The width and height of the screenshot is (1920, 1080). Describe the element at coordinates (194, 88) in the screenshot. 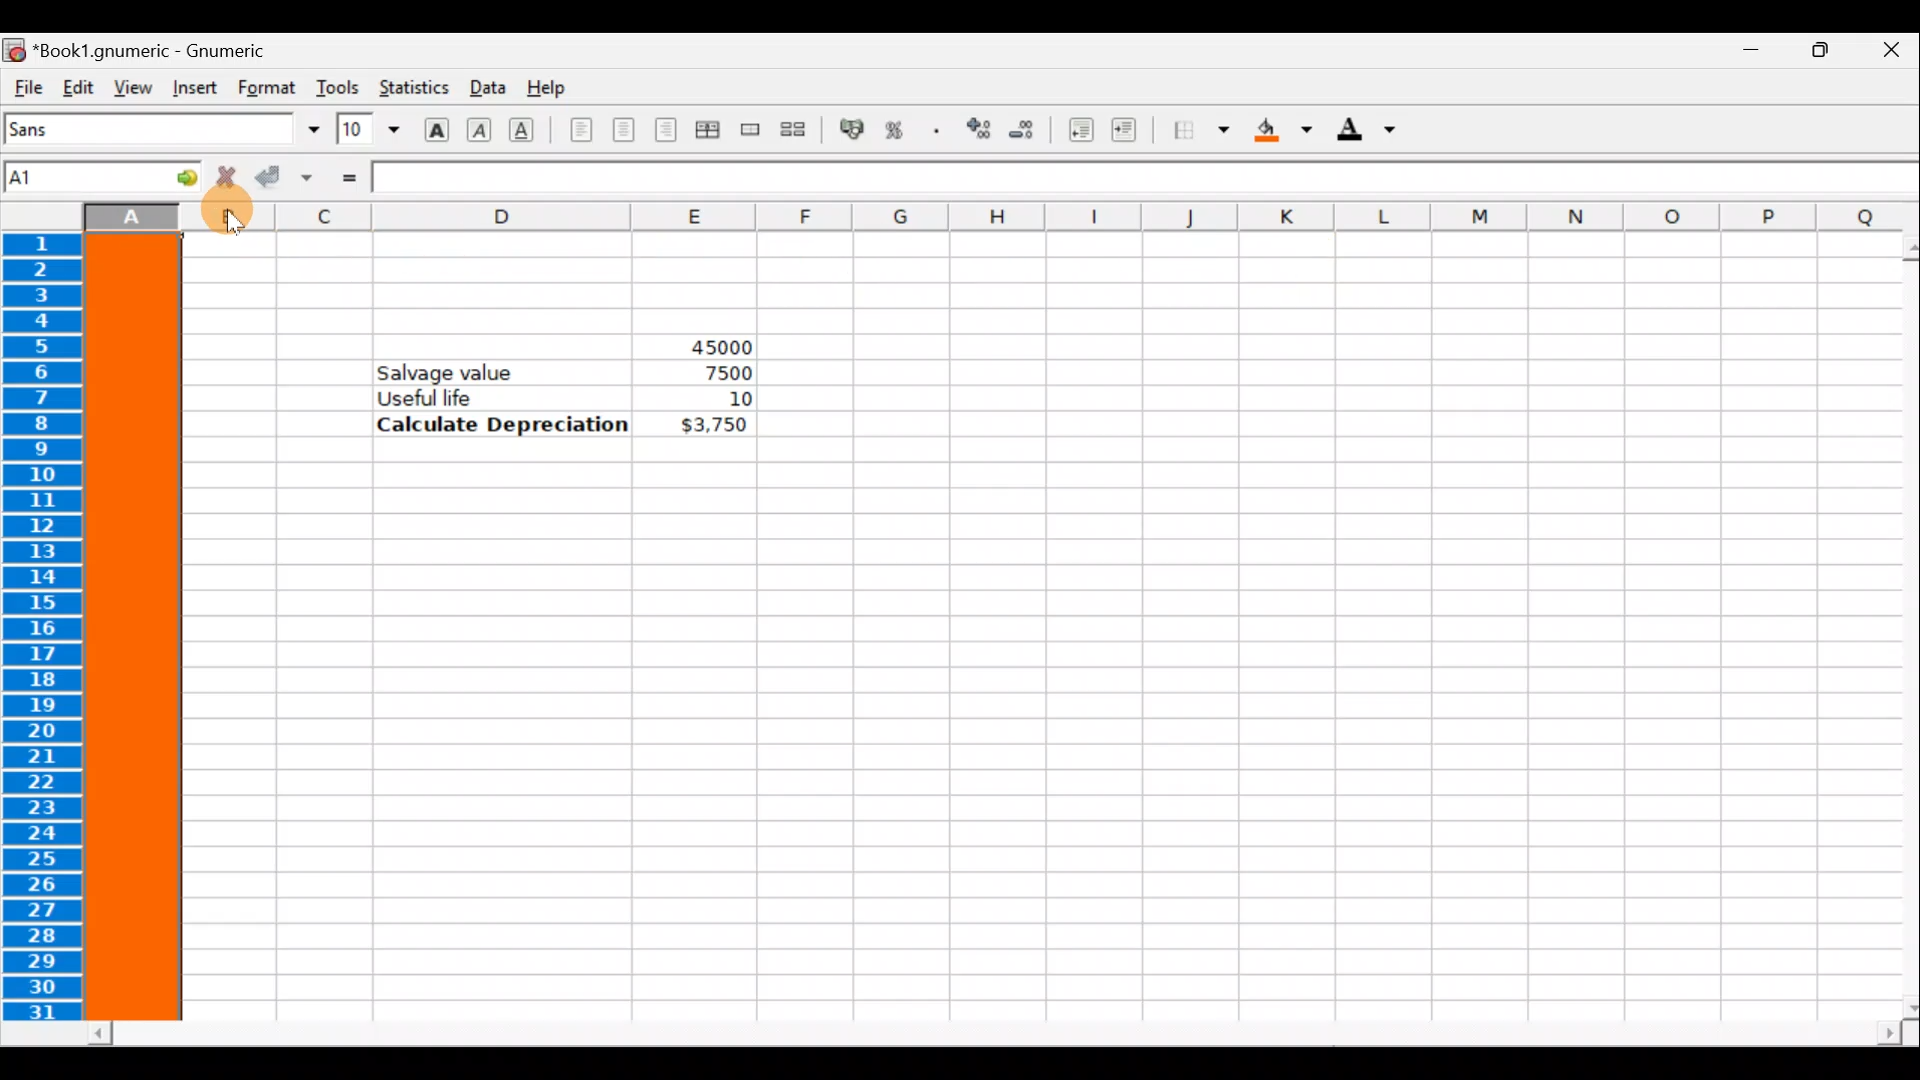

I see `Insert` at that location.